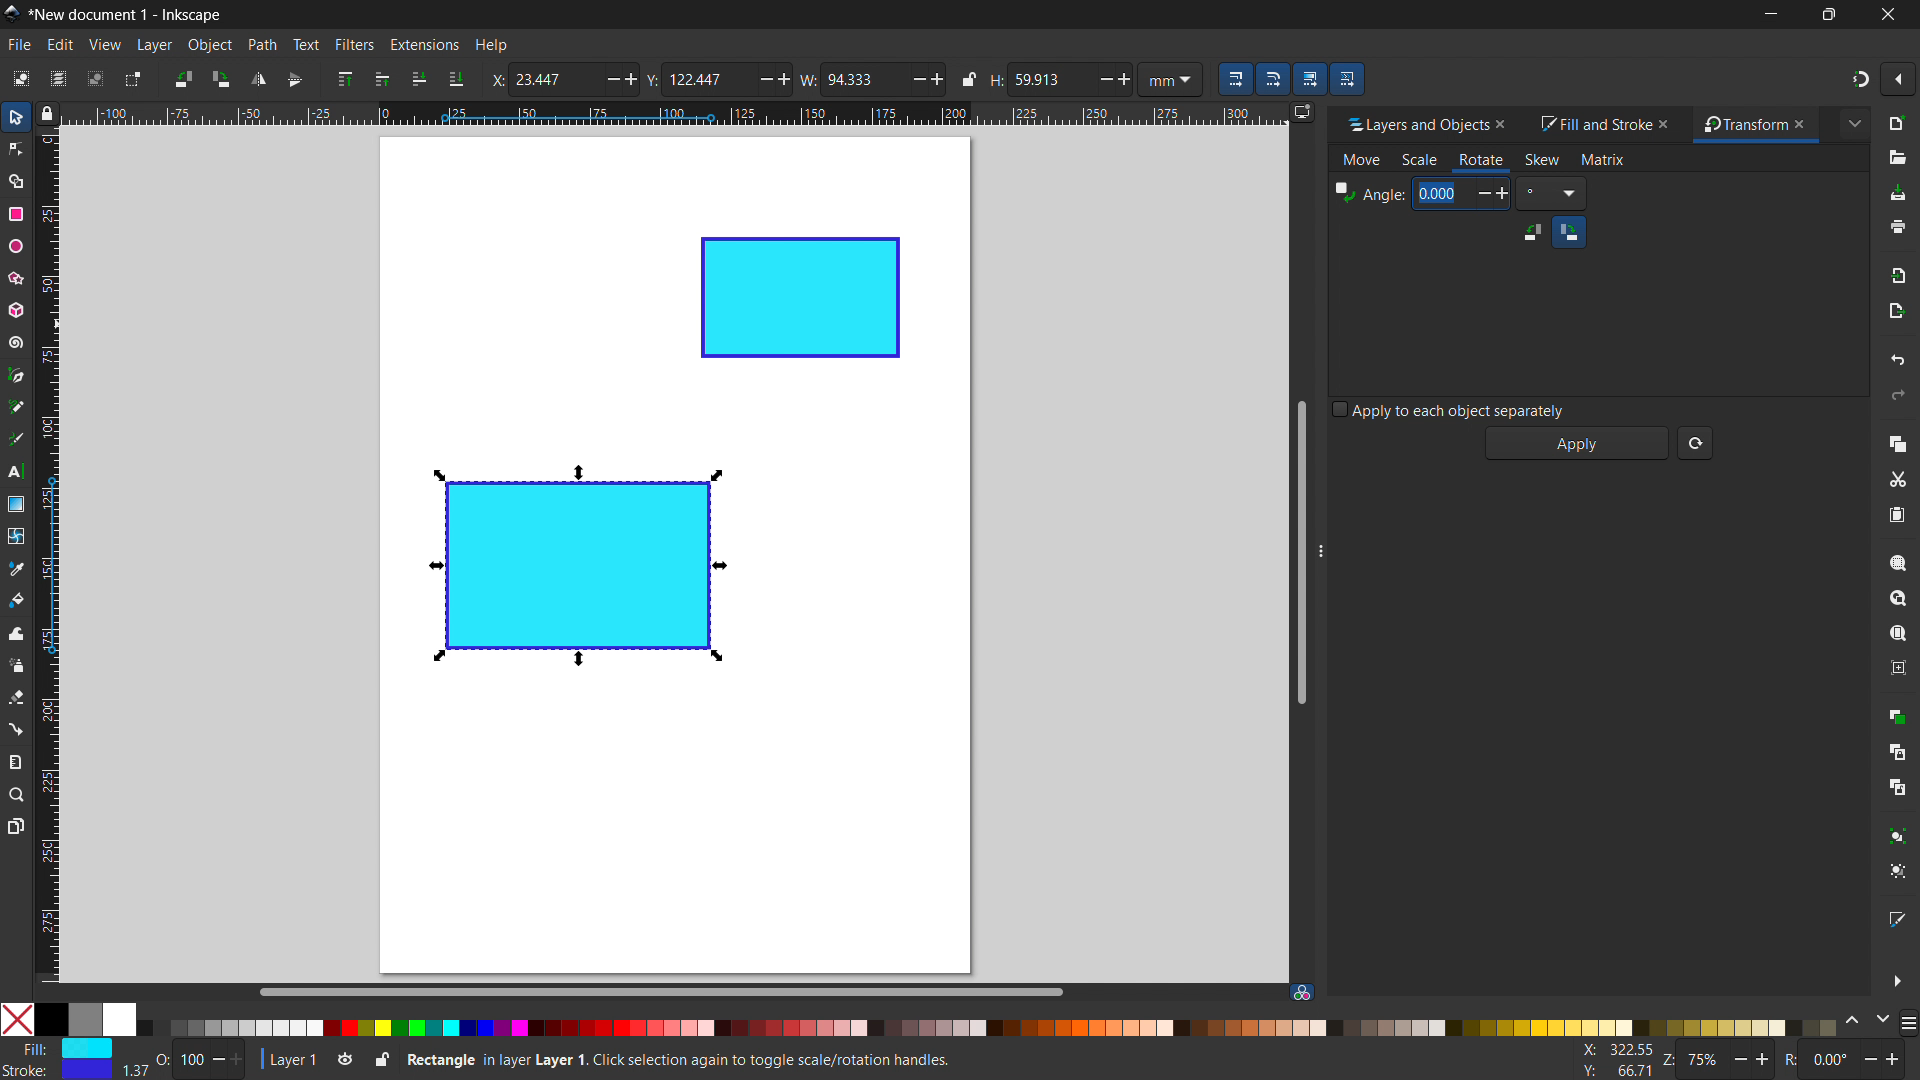 The width and height of the screenshot is (1920, 1080). What do you see at coordinates (1899, 227) in the screenshot?
I see `print` at bounding box center [1899, 227].